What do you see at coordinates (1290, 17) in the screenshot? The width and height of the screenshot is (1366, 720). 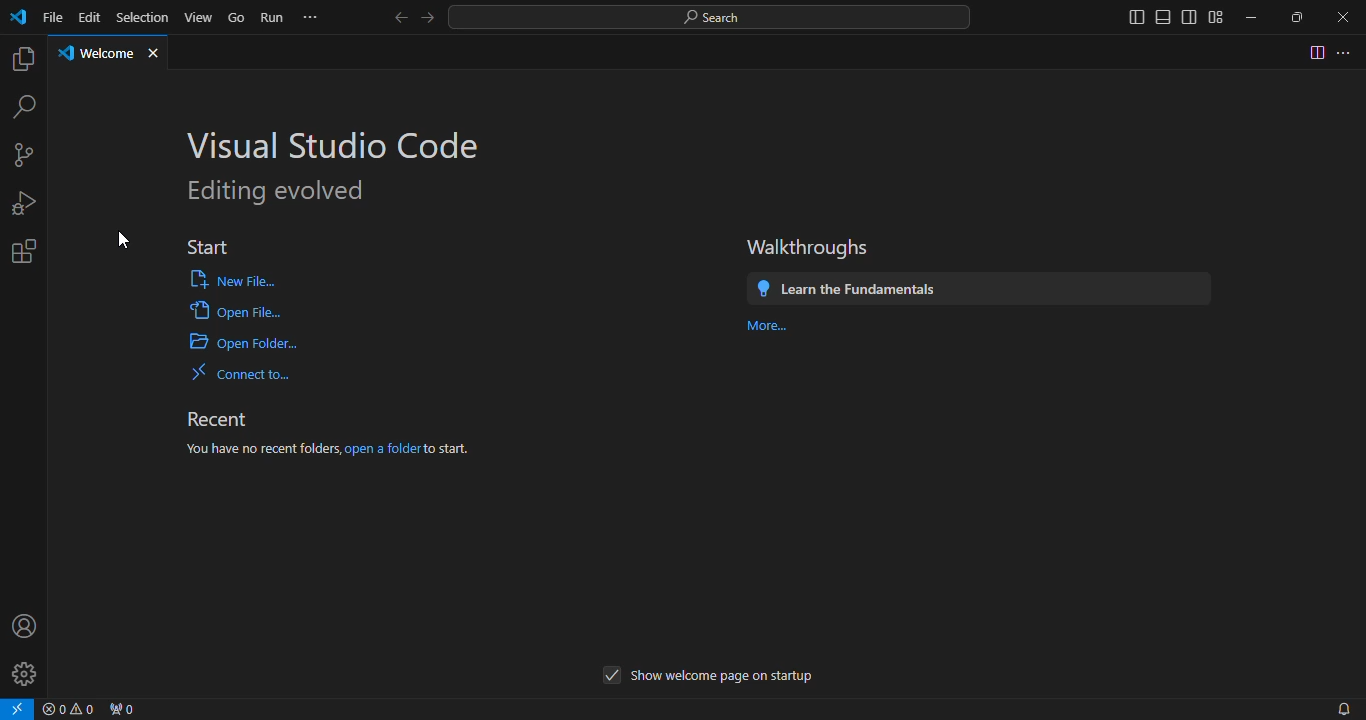 I see `restore down` at bounding box center [1290, 17].